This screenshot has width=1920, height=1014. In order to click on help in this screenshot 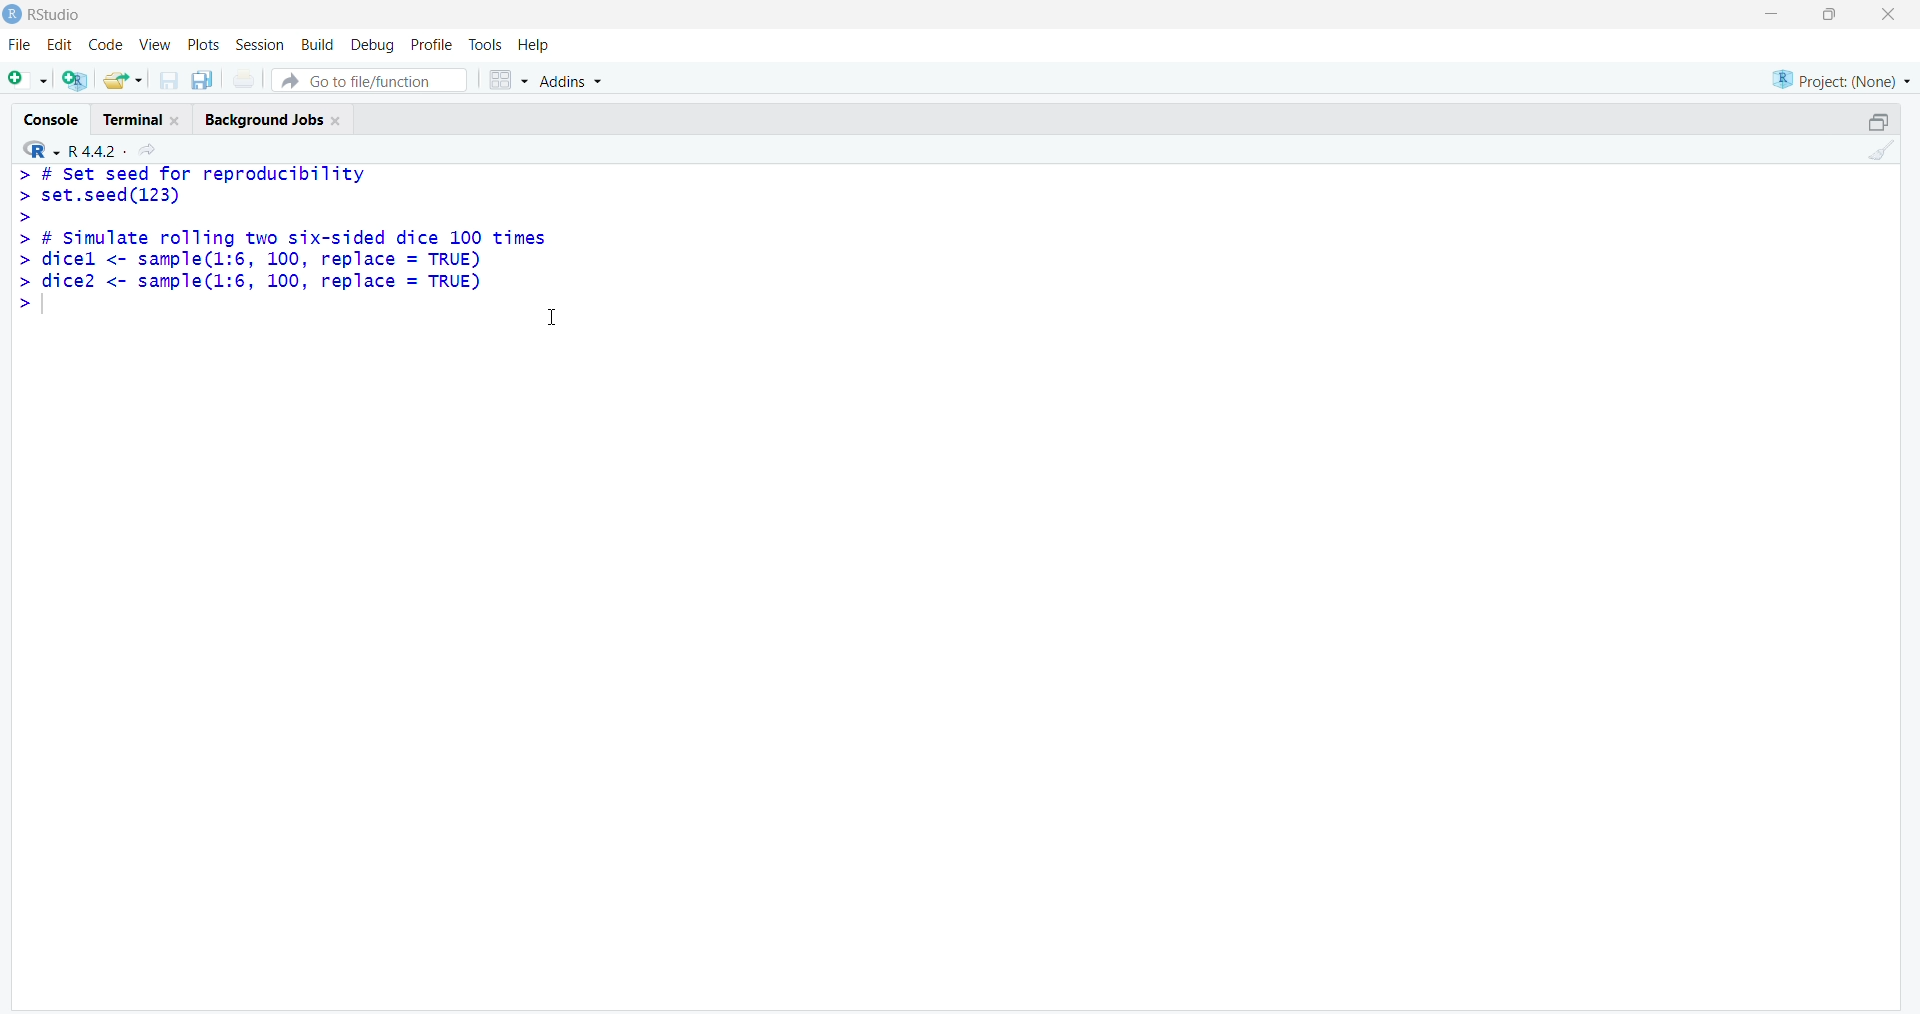, I will do `click(536, 46)`.